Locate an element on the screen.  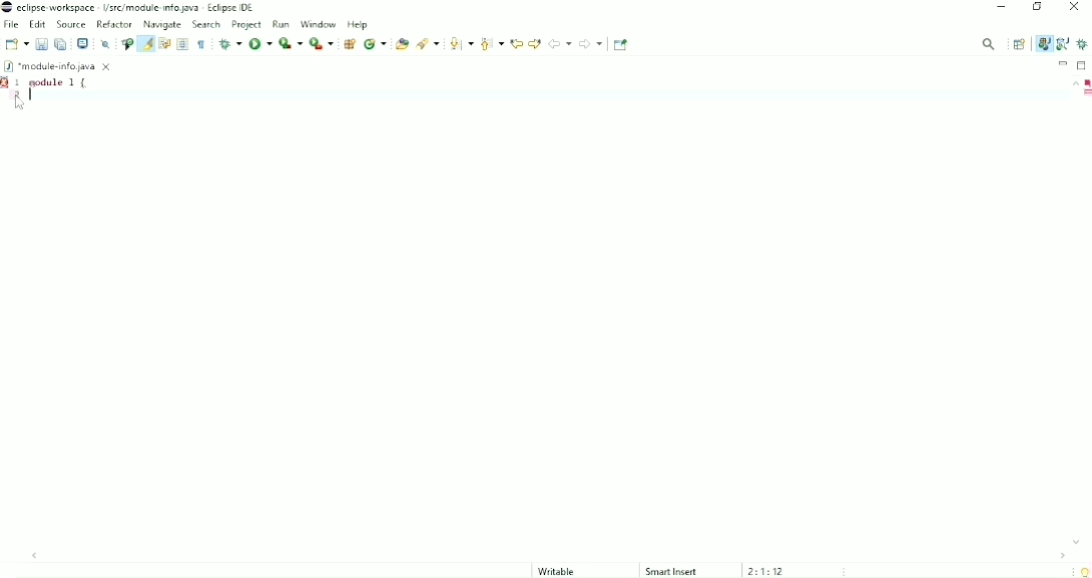
Save All is located at coordinates (61, 44).